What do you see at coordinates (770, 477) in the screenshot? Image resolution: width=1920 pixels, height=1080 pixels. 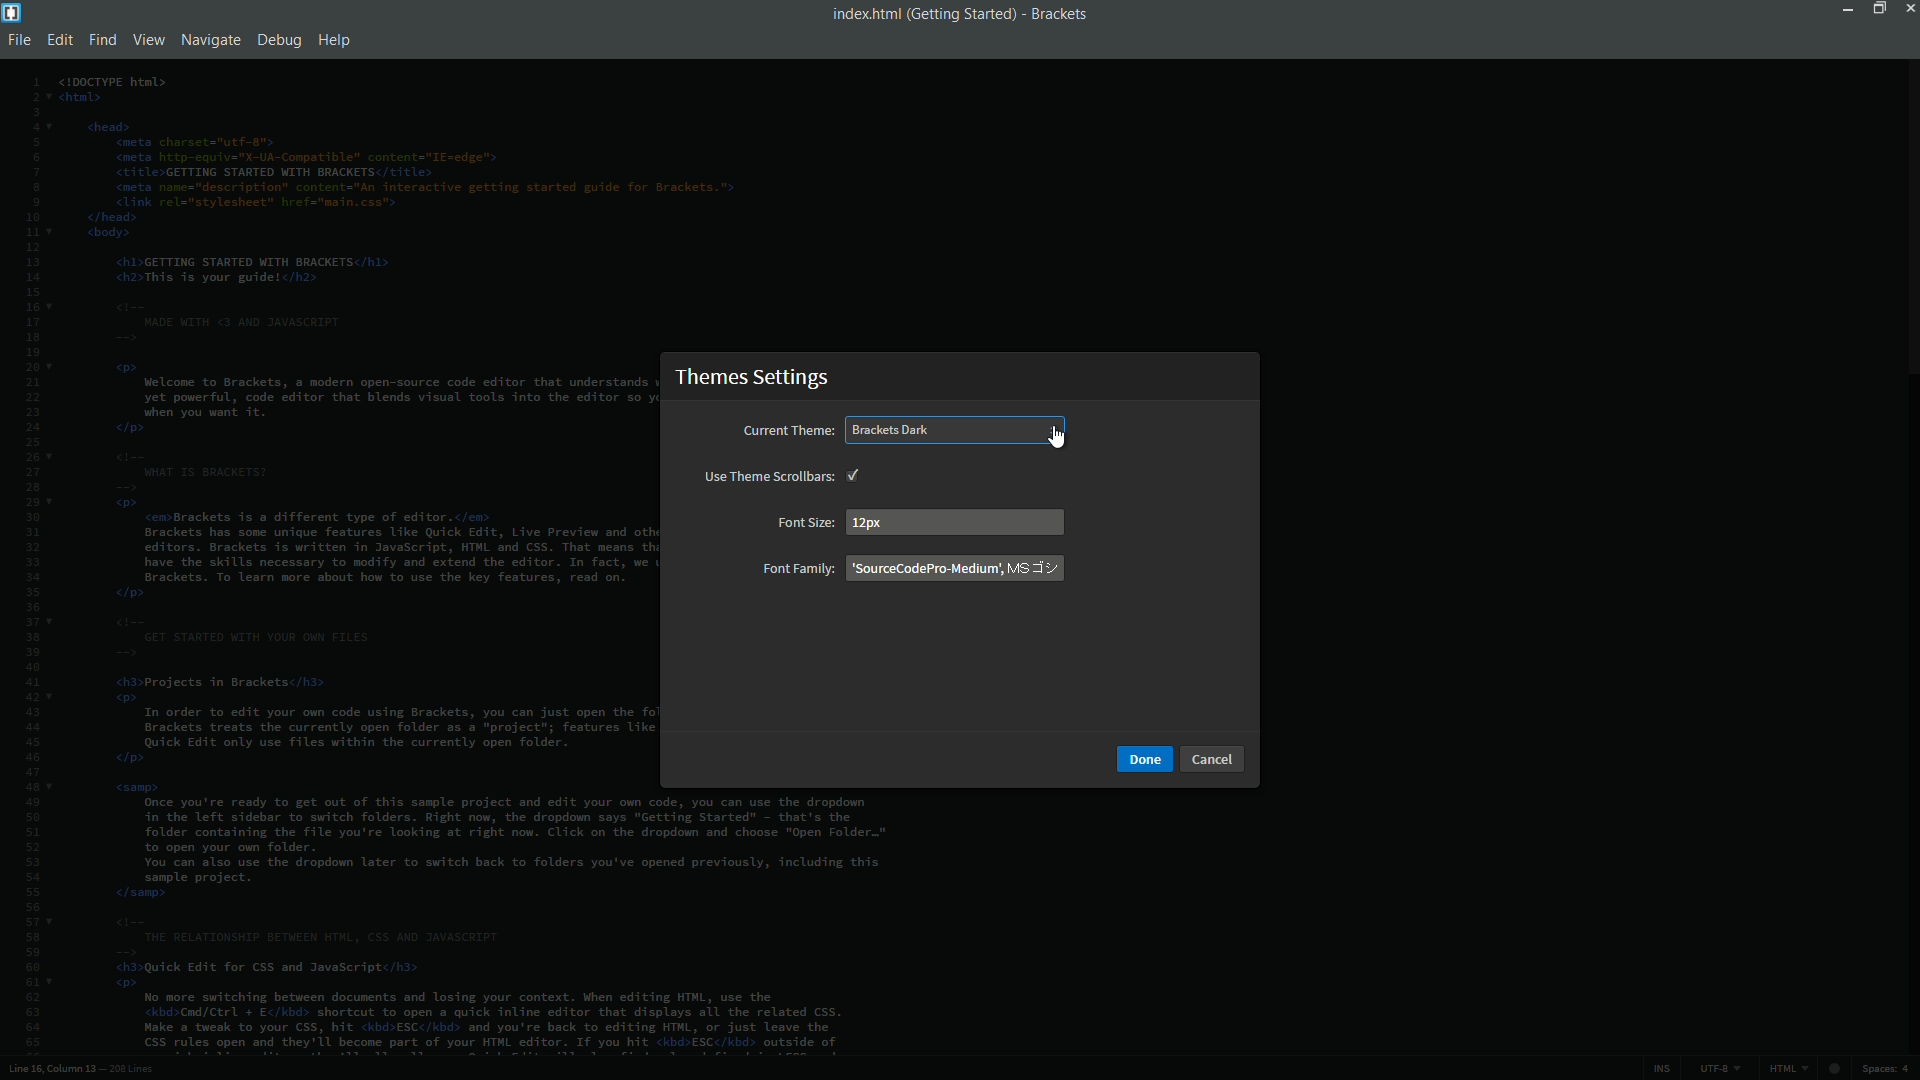 I see `use theme scrollbars` at bounding box center [770, 477].